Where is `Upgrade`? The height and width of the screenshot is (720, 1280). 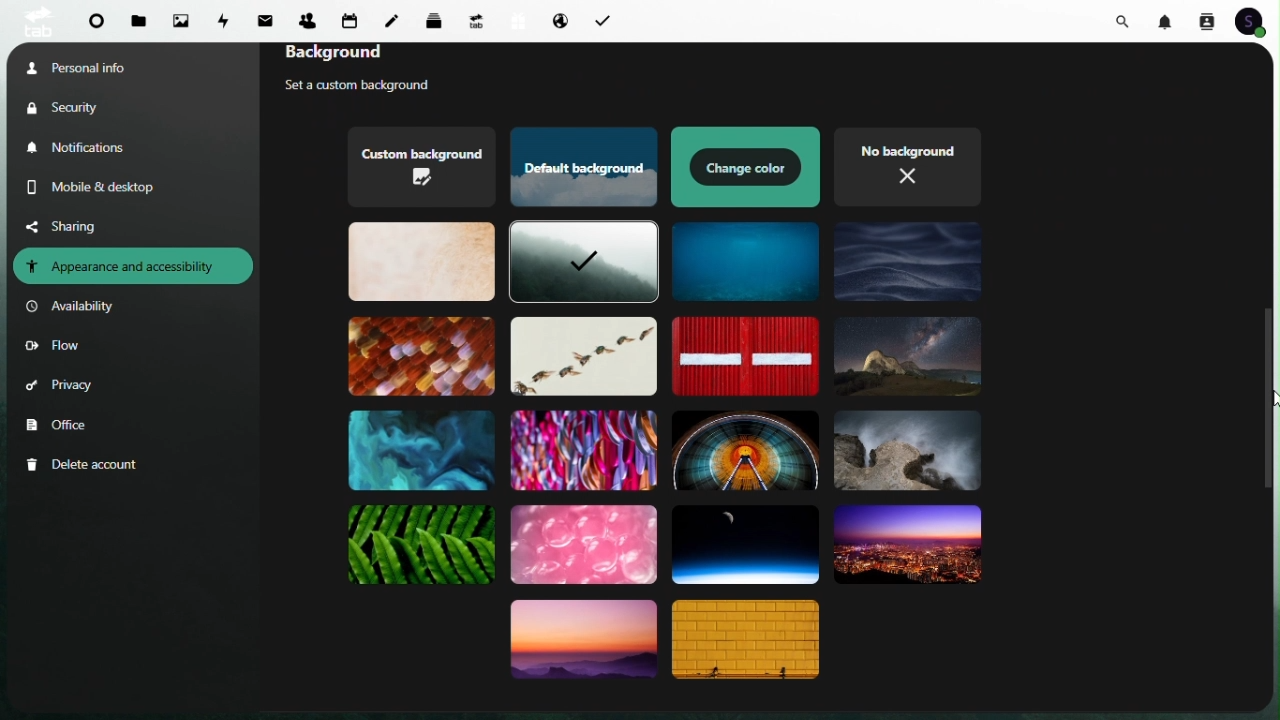
Upgrade is located at coordinates (476, 20).